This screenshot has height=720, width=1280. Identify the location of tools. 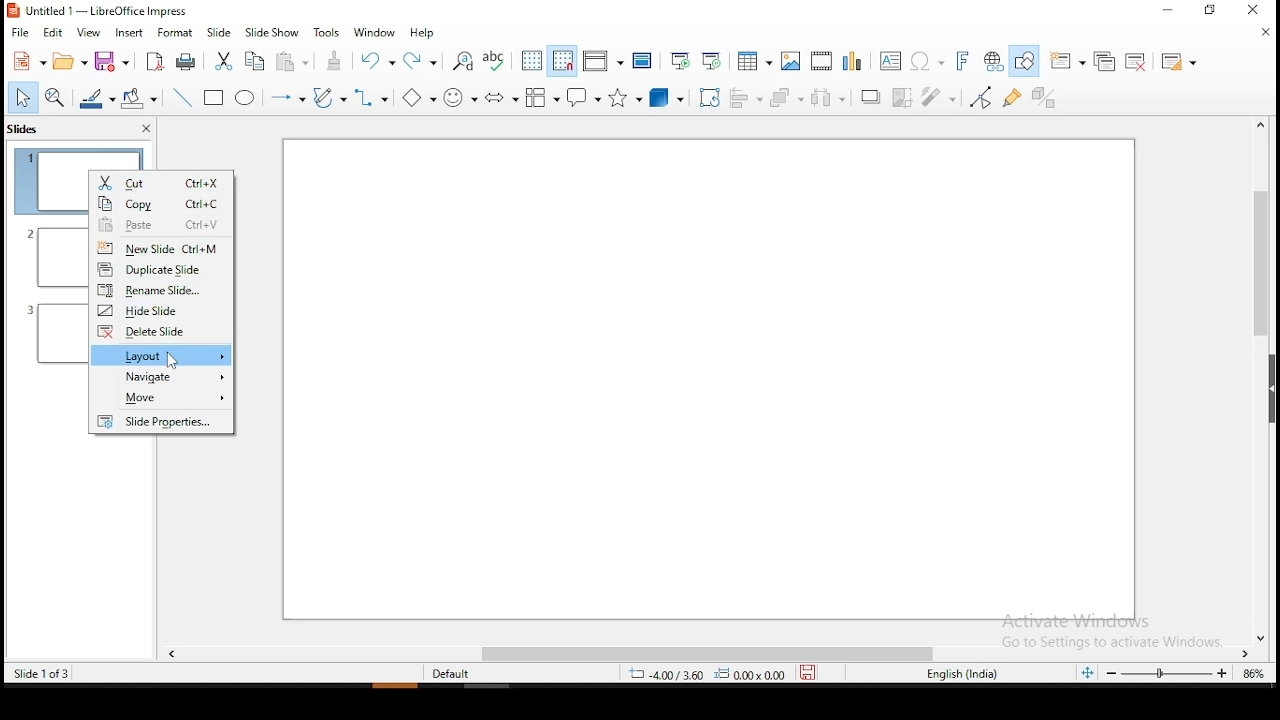
(327, 33).